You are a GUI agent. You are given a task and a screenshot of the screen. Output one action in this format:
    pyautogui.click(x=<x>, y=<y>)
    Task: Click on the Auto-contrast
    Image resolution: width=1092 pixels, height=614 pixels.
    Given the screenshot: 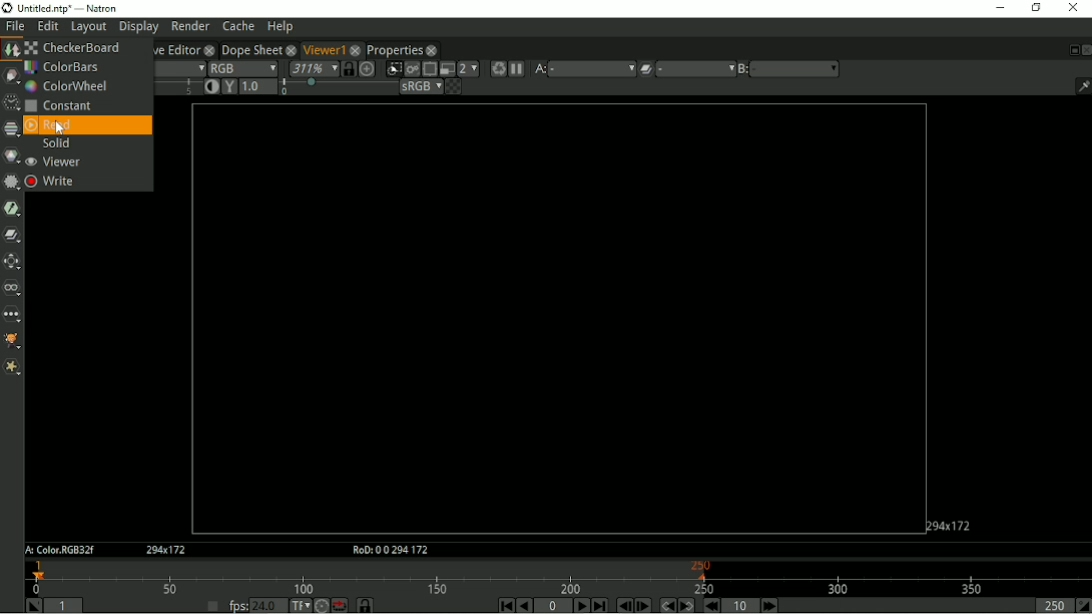 What is the action you would take?
    pyautogui.click(x=211, y=86)
    